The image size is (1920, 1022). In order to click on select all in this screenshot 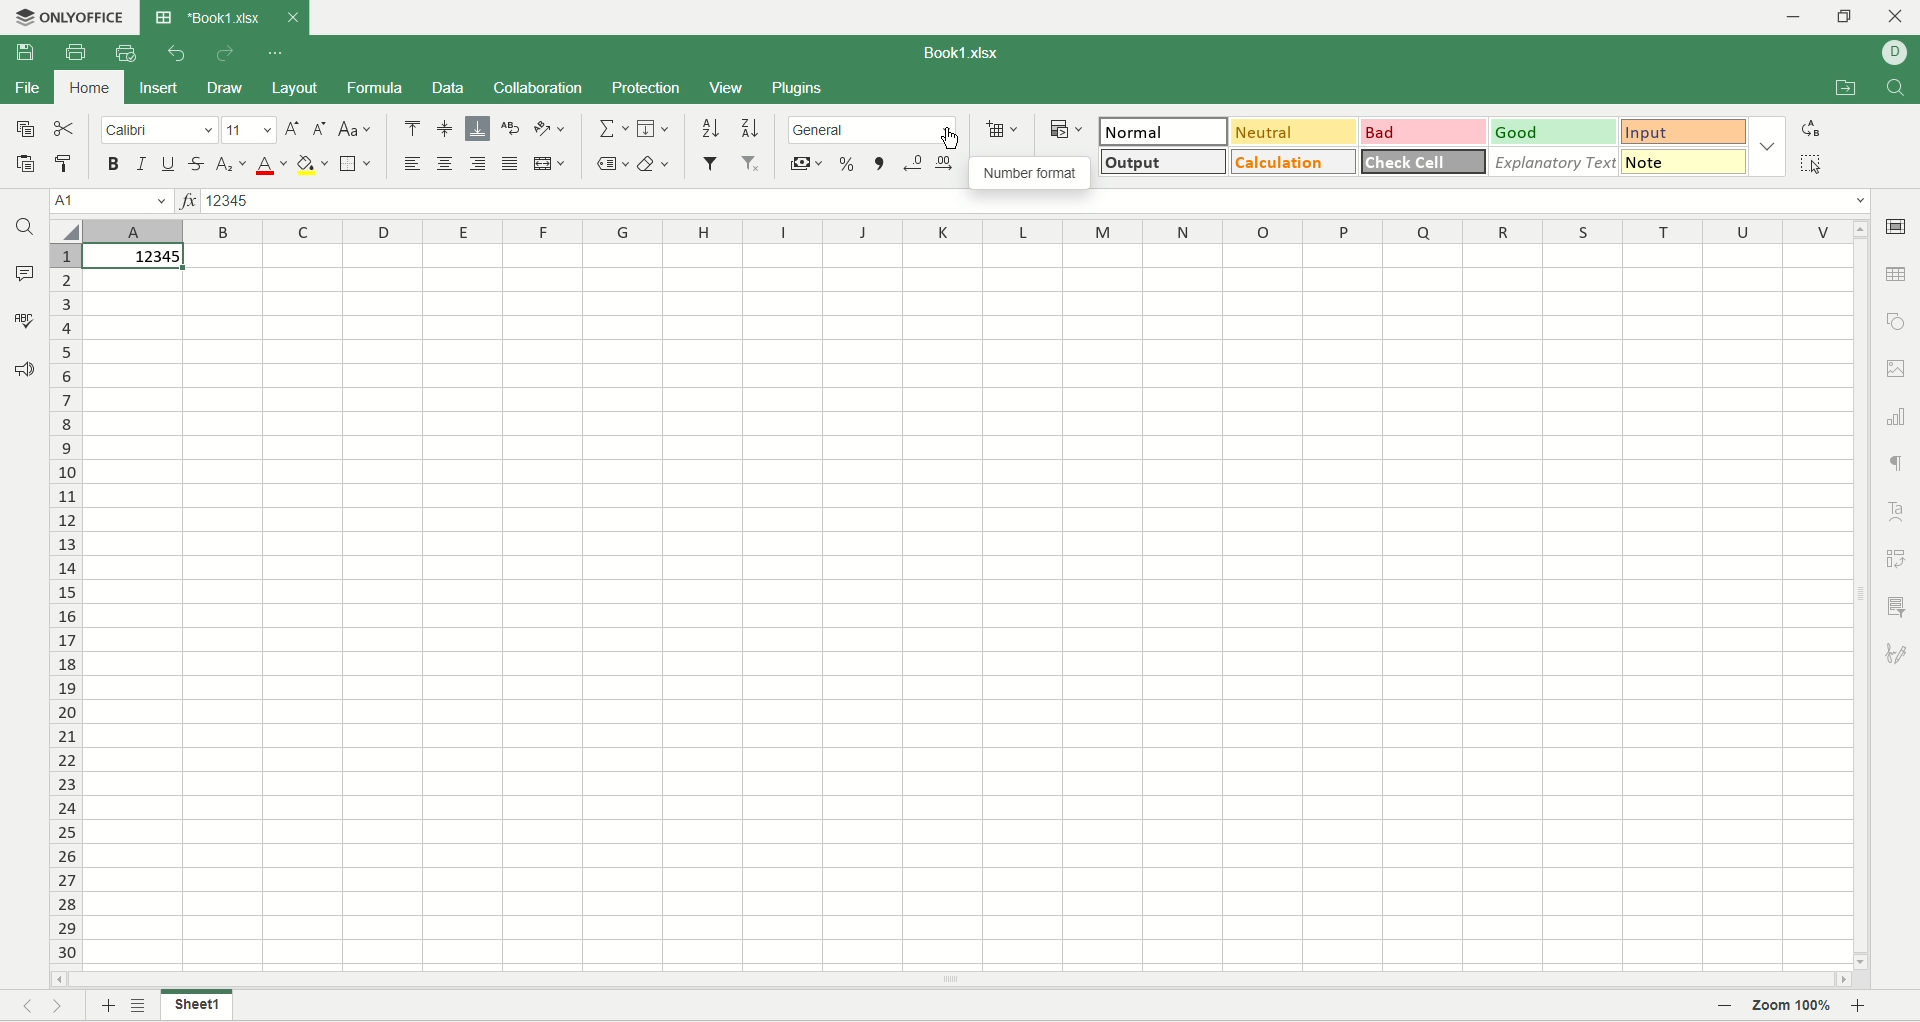, I will do `click(68, 233)`.